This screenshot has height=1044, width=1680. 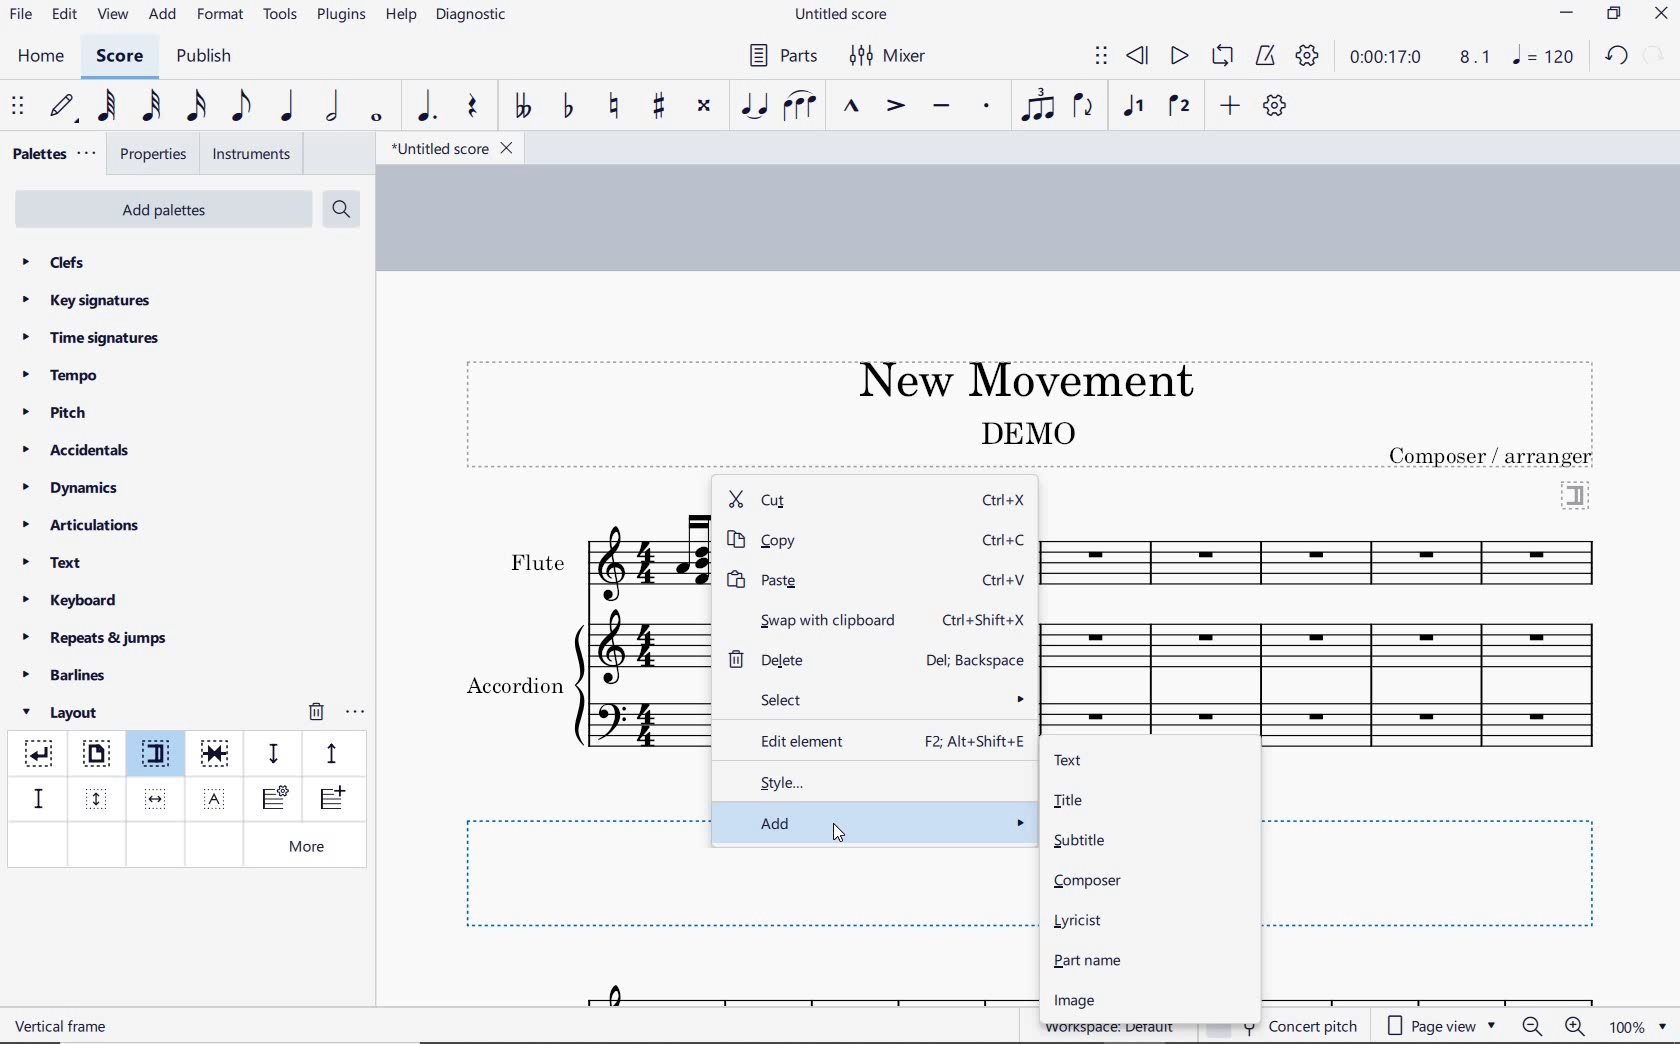 What do you see at coordinates (450, 149) in the screenshot?
I see `file name` at bounding box center [450, 149].